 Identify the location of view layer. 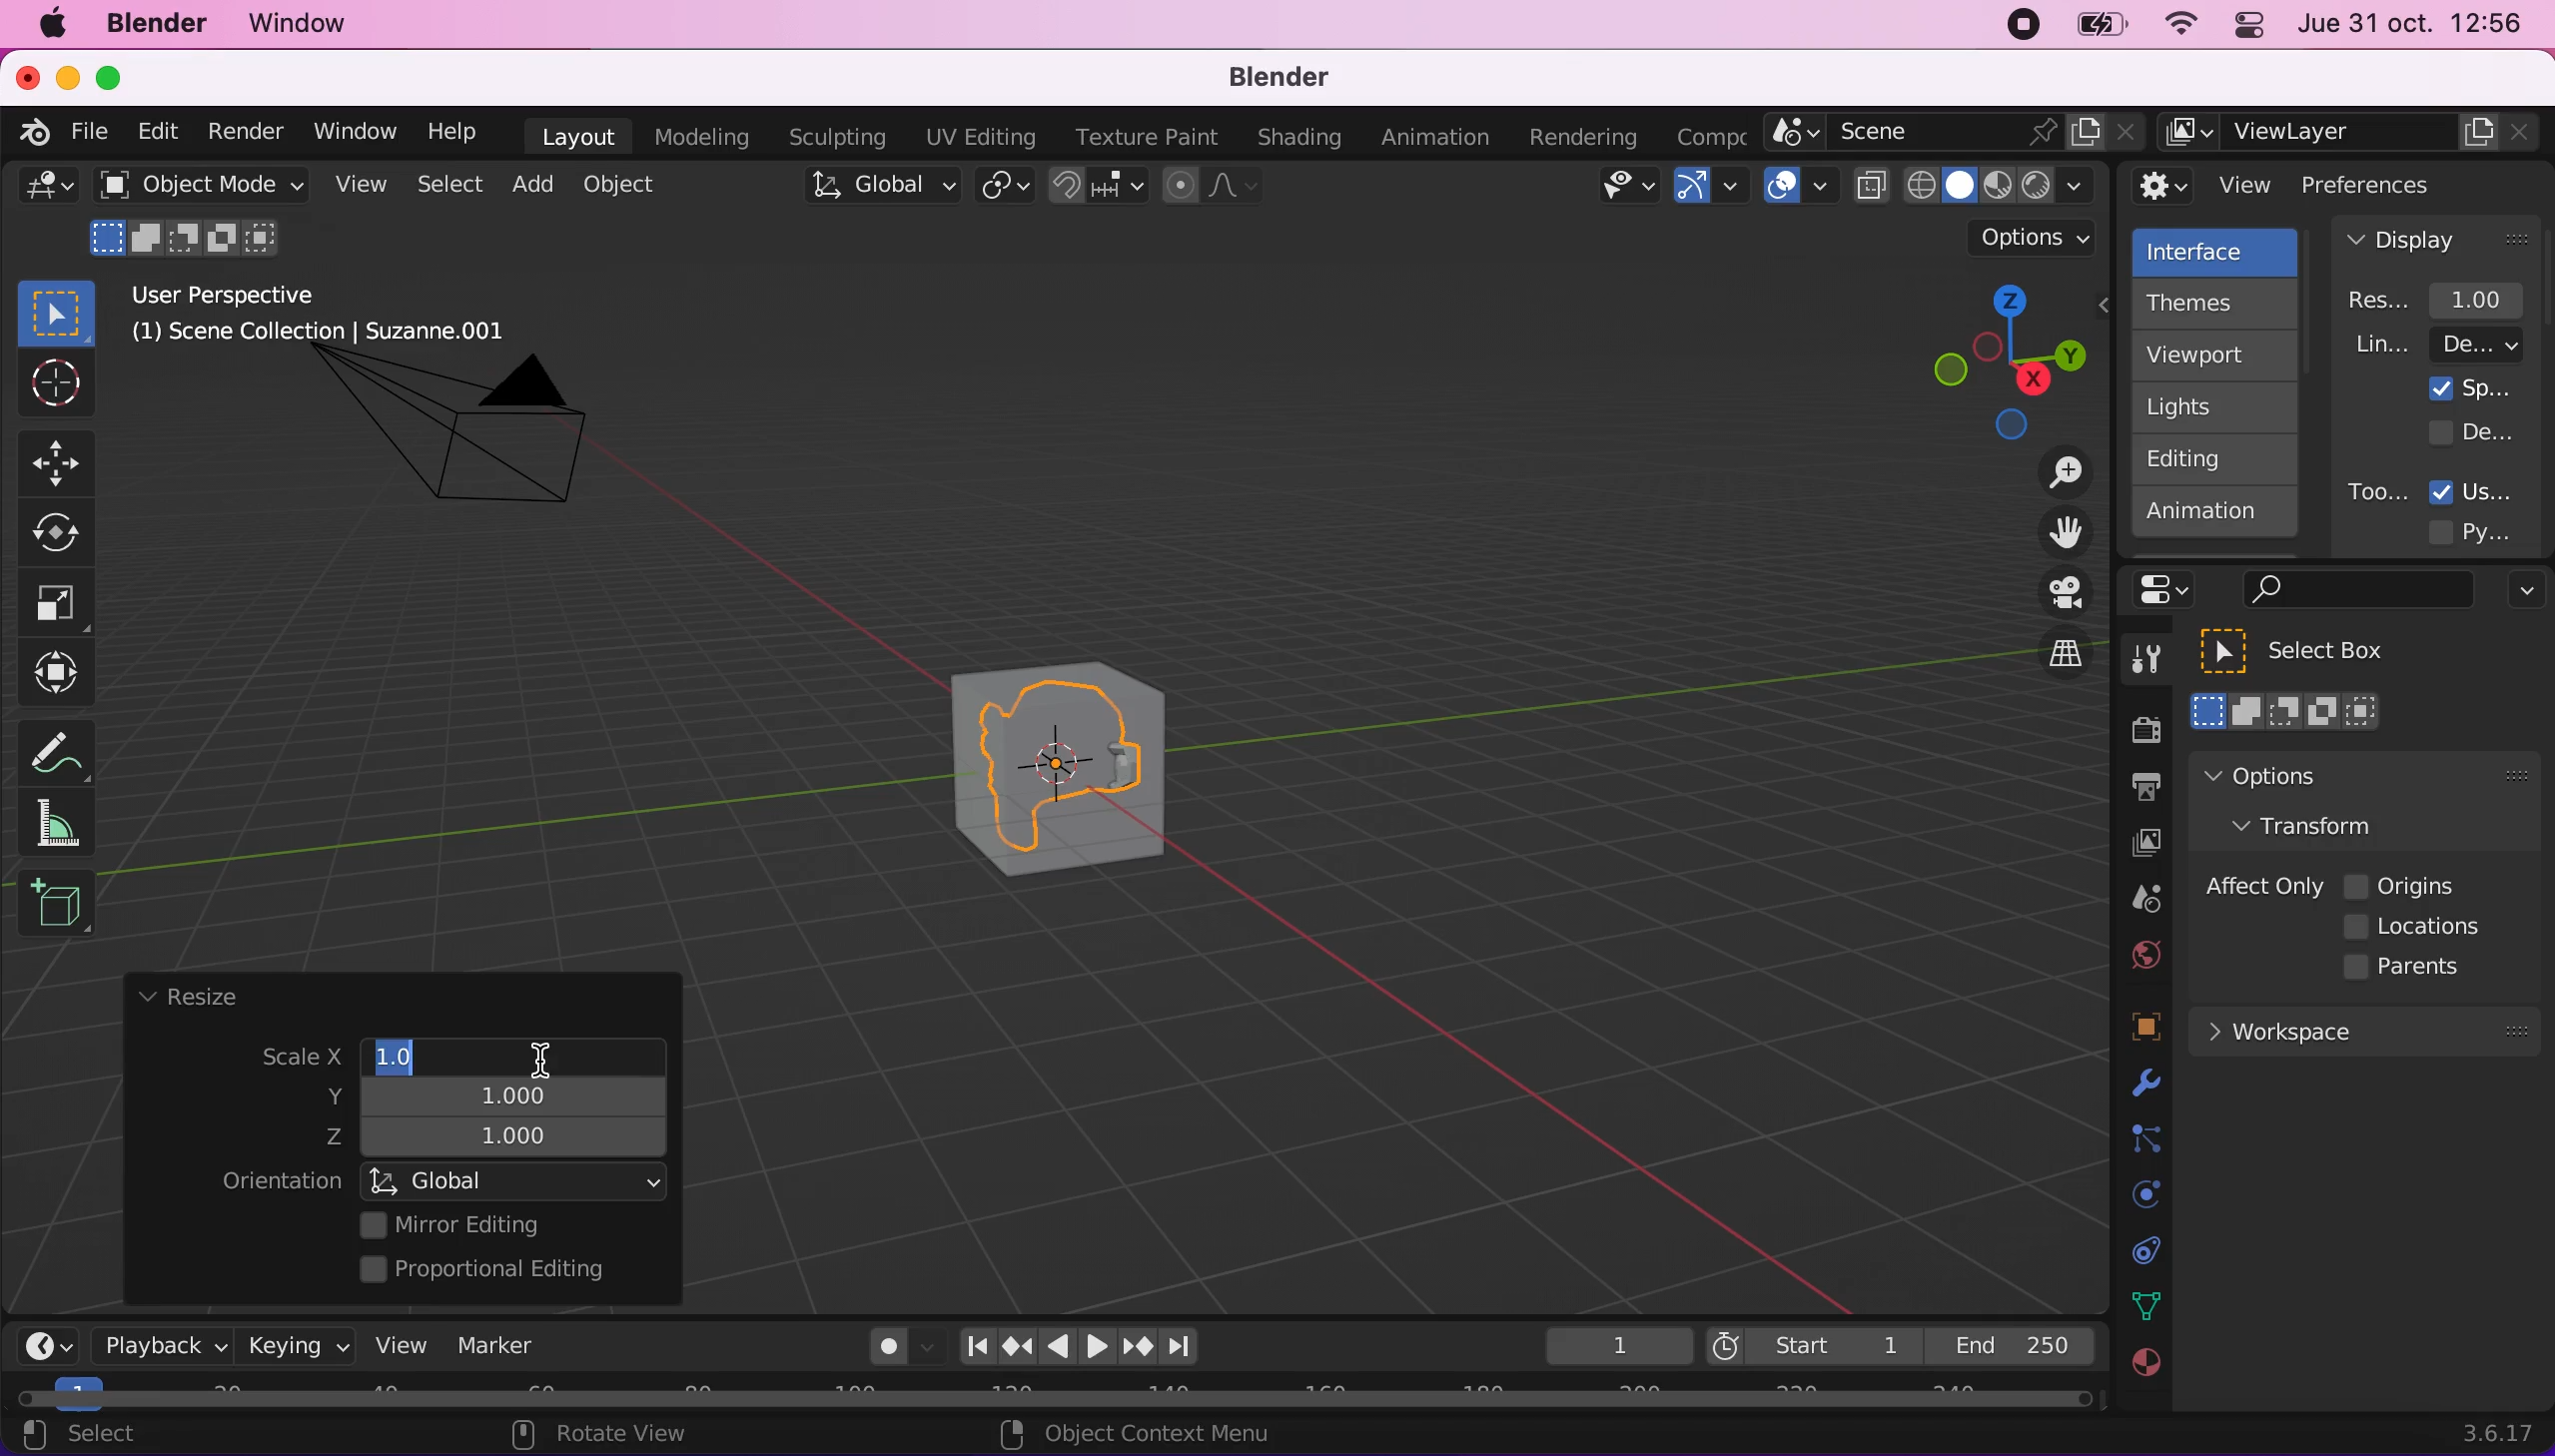
(2135, 846).